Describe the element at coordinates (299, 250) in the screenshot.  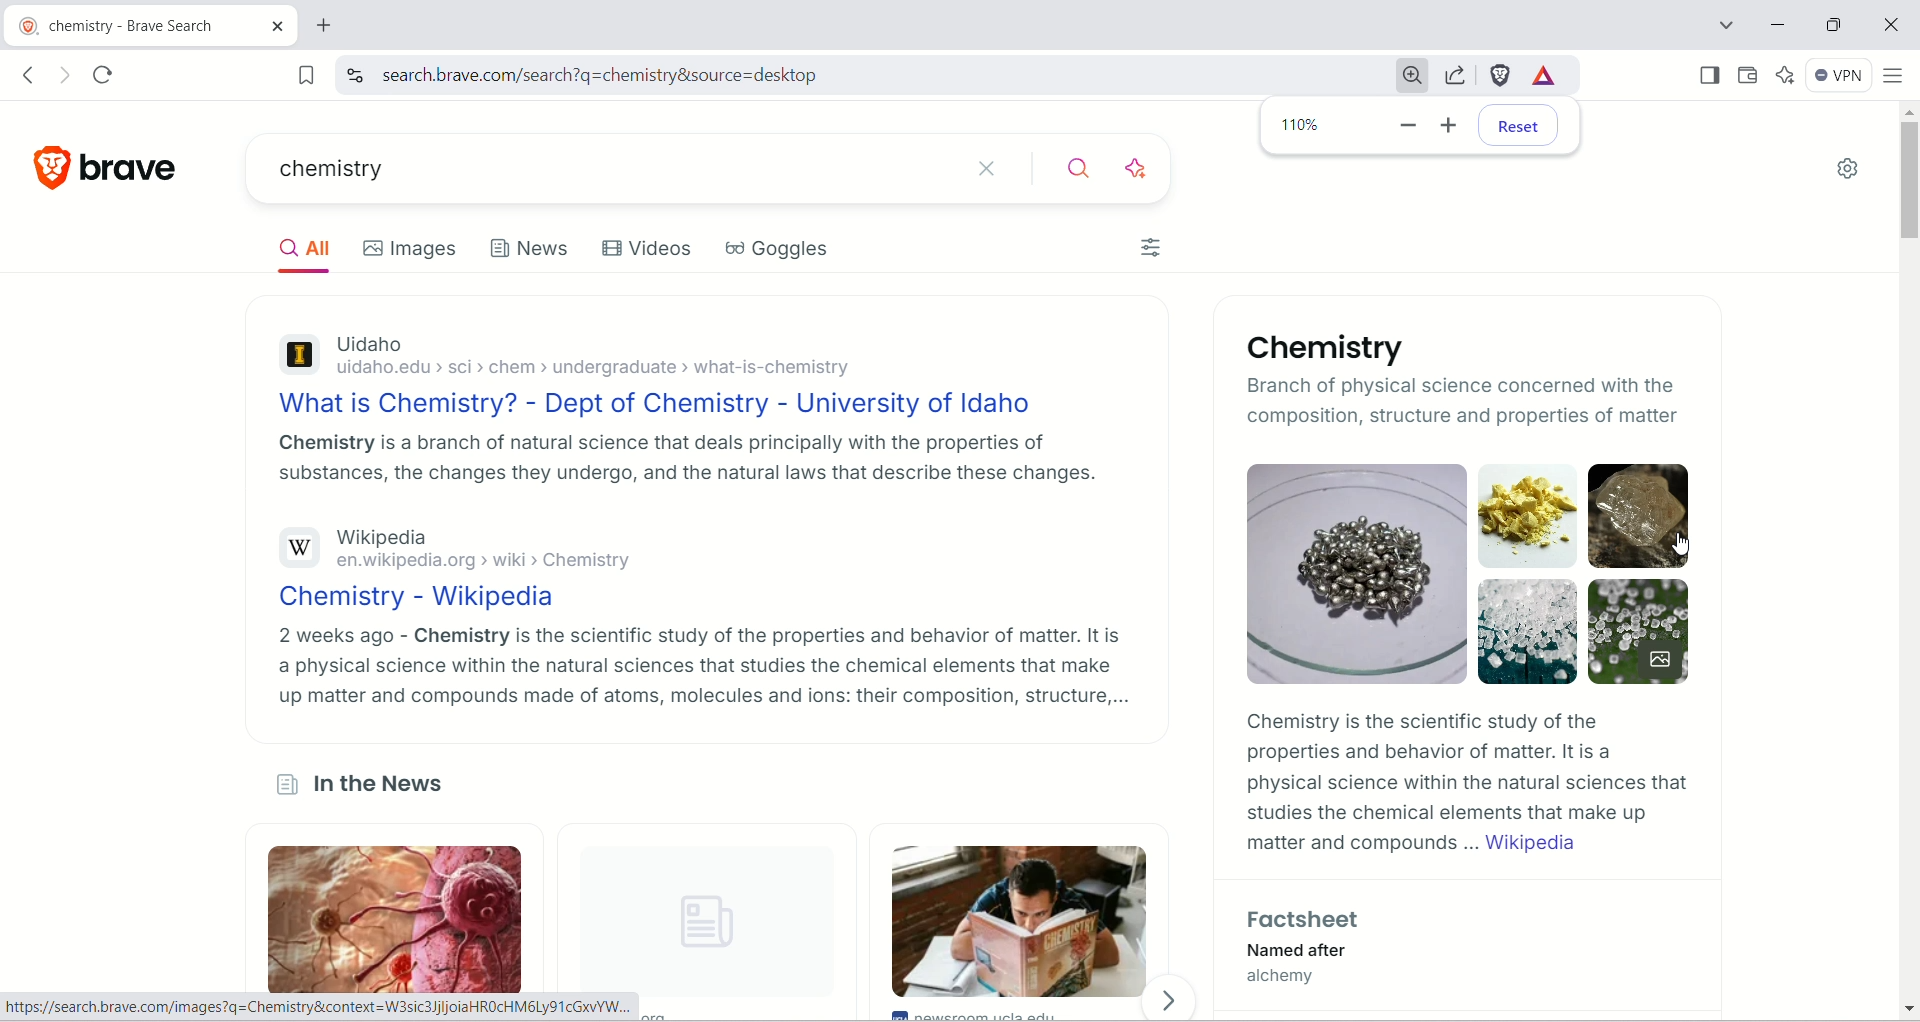
I see `All` at that location.